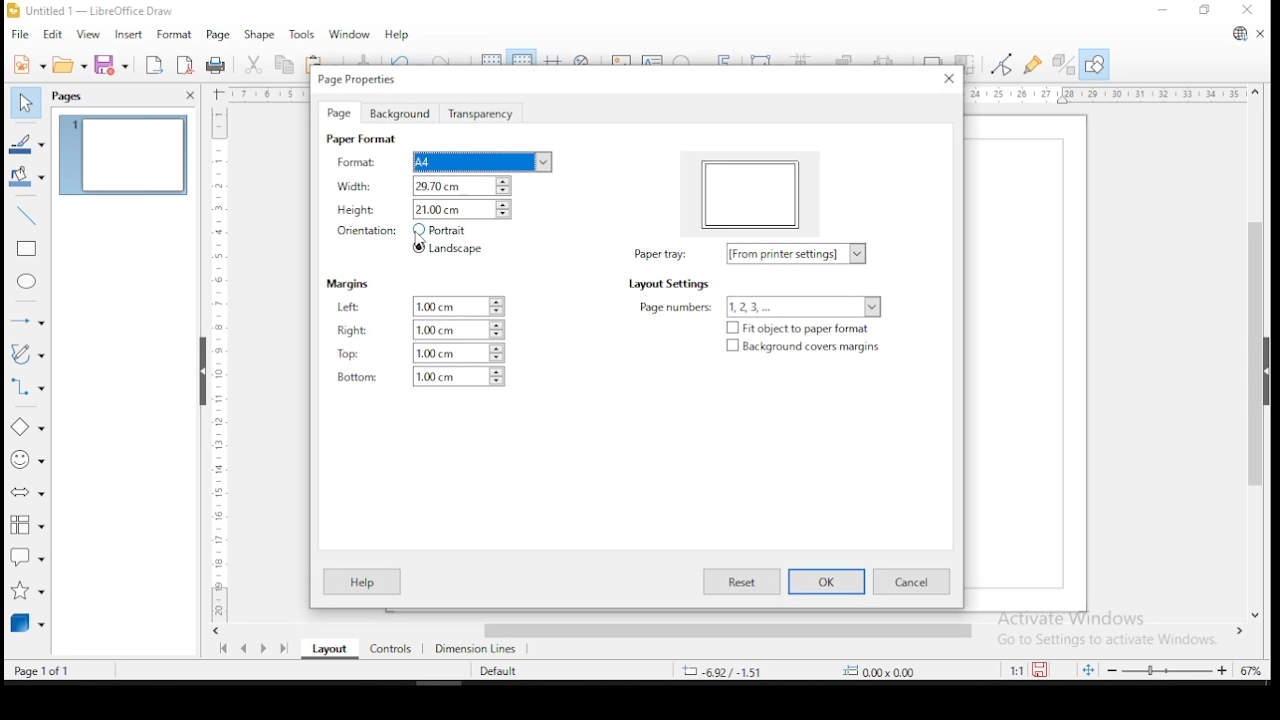 This screenshot has width=1280, height=720. I want to click on page numbers, so click(759, 305).